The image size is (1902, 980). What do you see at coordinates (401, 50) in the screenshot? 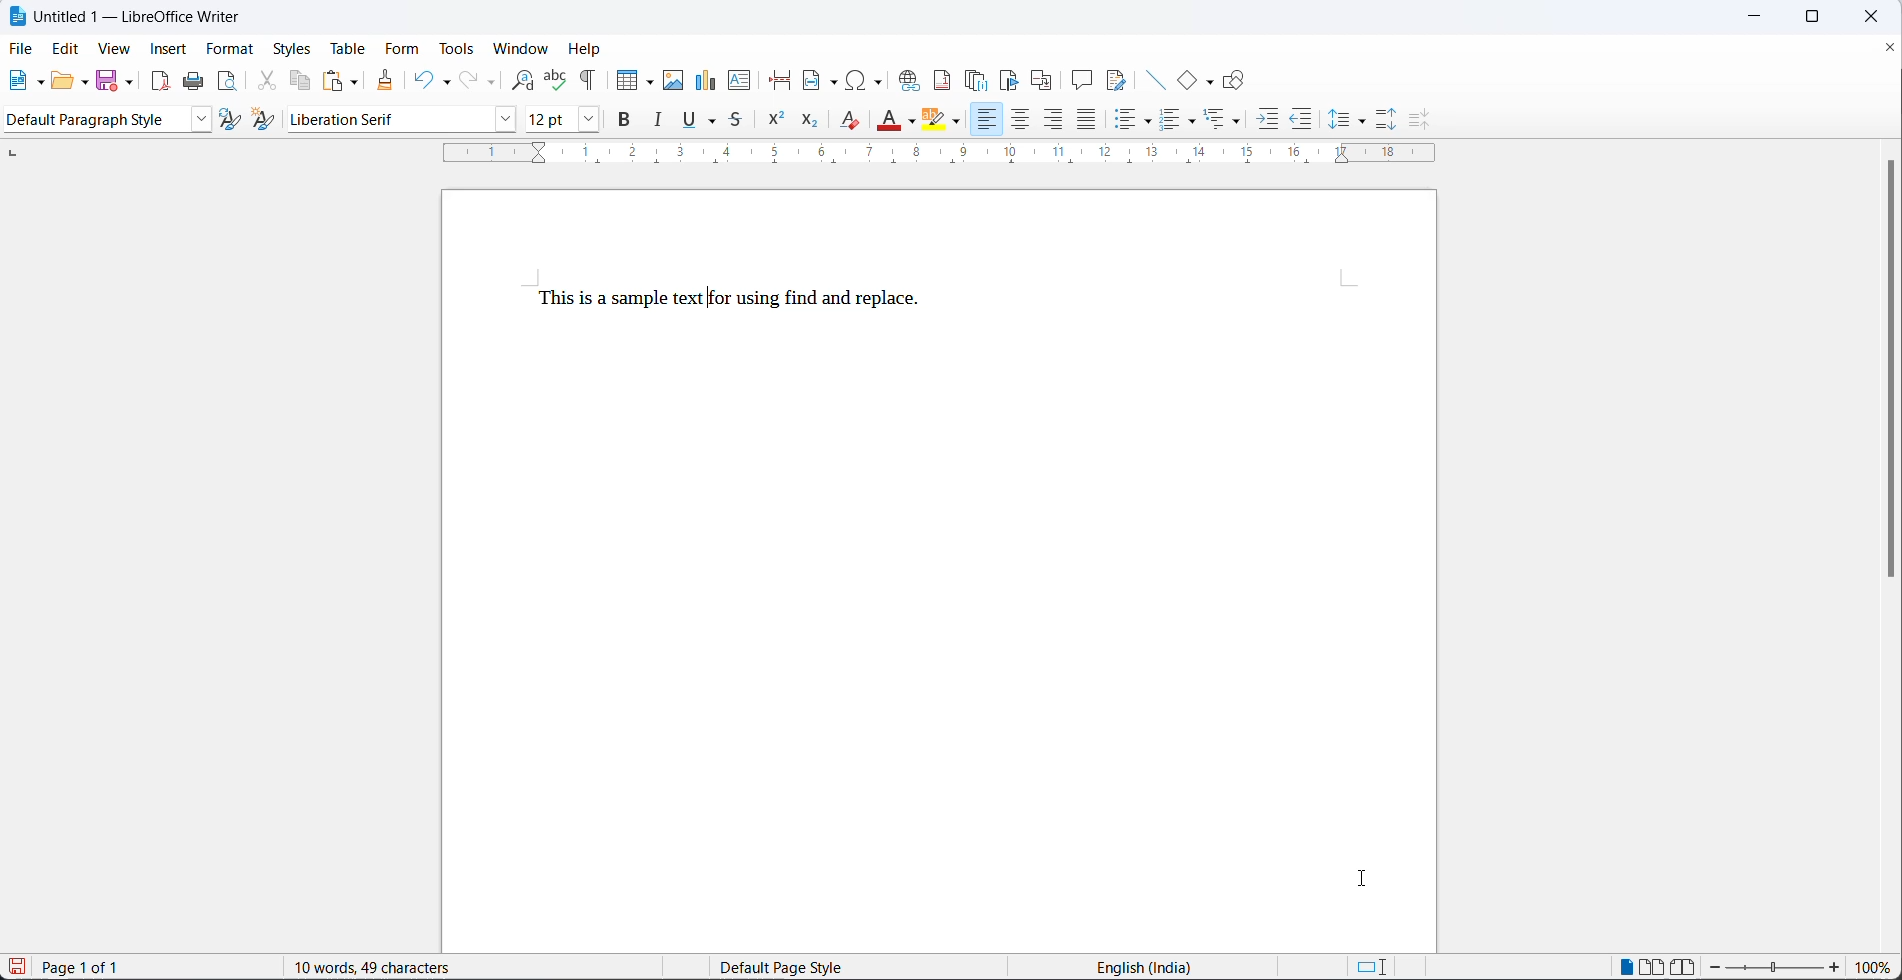
I see `form` at bounding box center [401, 50].